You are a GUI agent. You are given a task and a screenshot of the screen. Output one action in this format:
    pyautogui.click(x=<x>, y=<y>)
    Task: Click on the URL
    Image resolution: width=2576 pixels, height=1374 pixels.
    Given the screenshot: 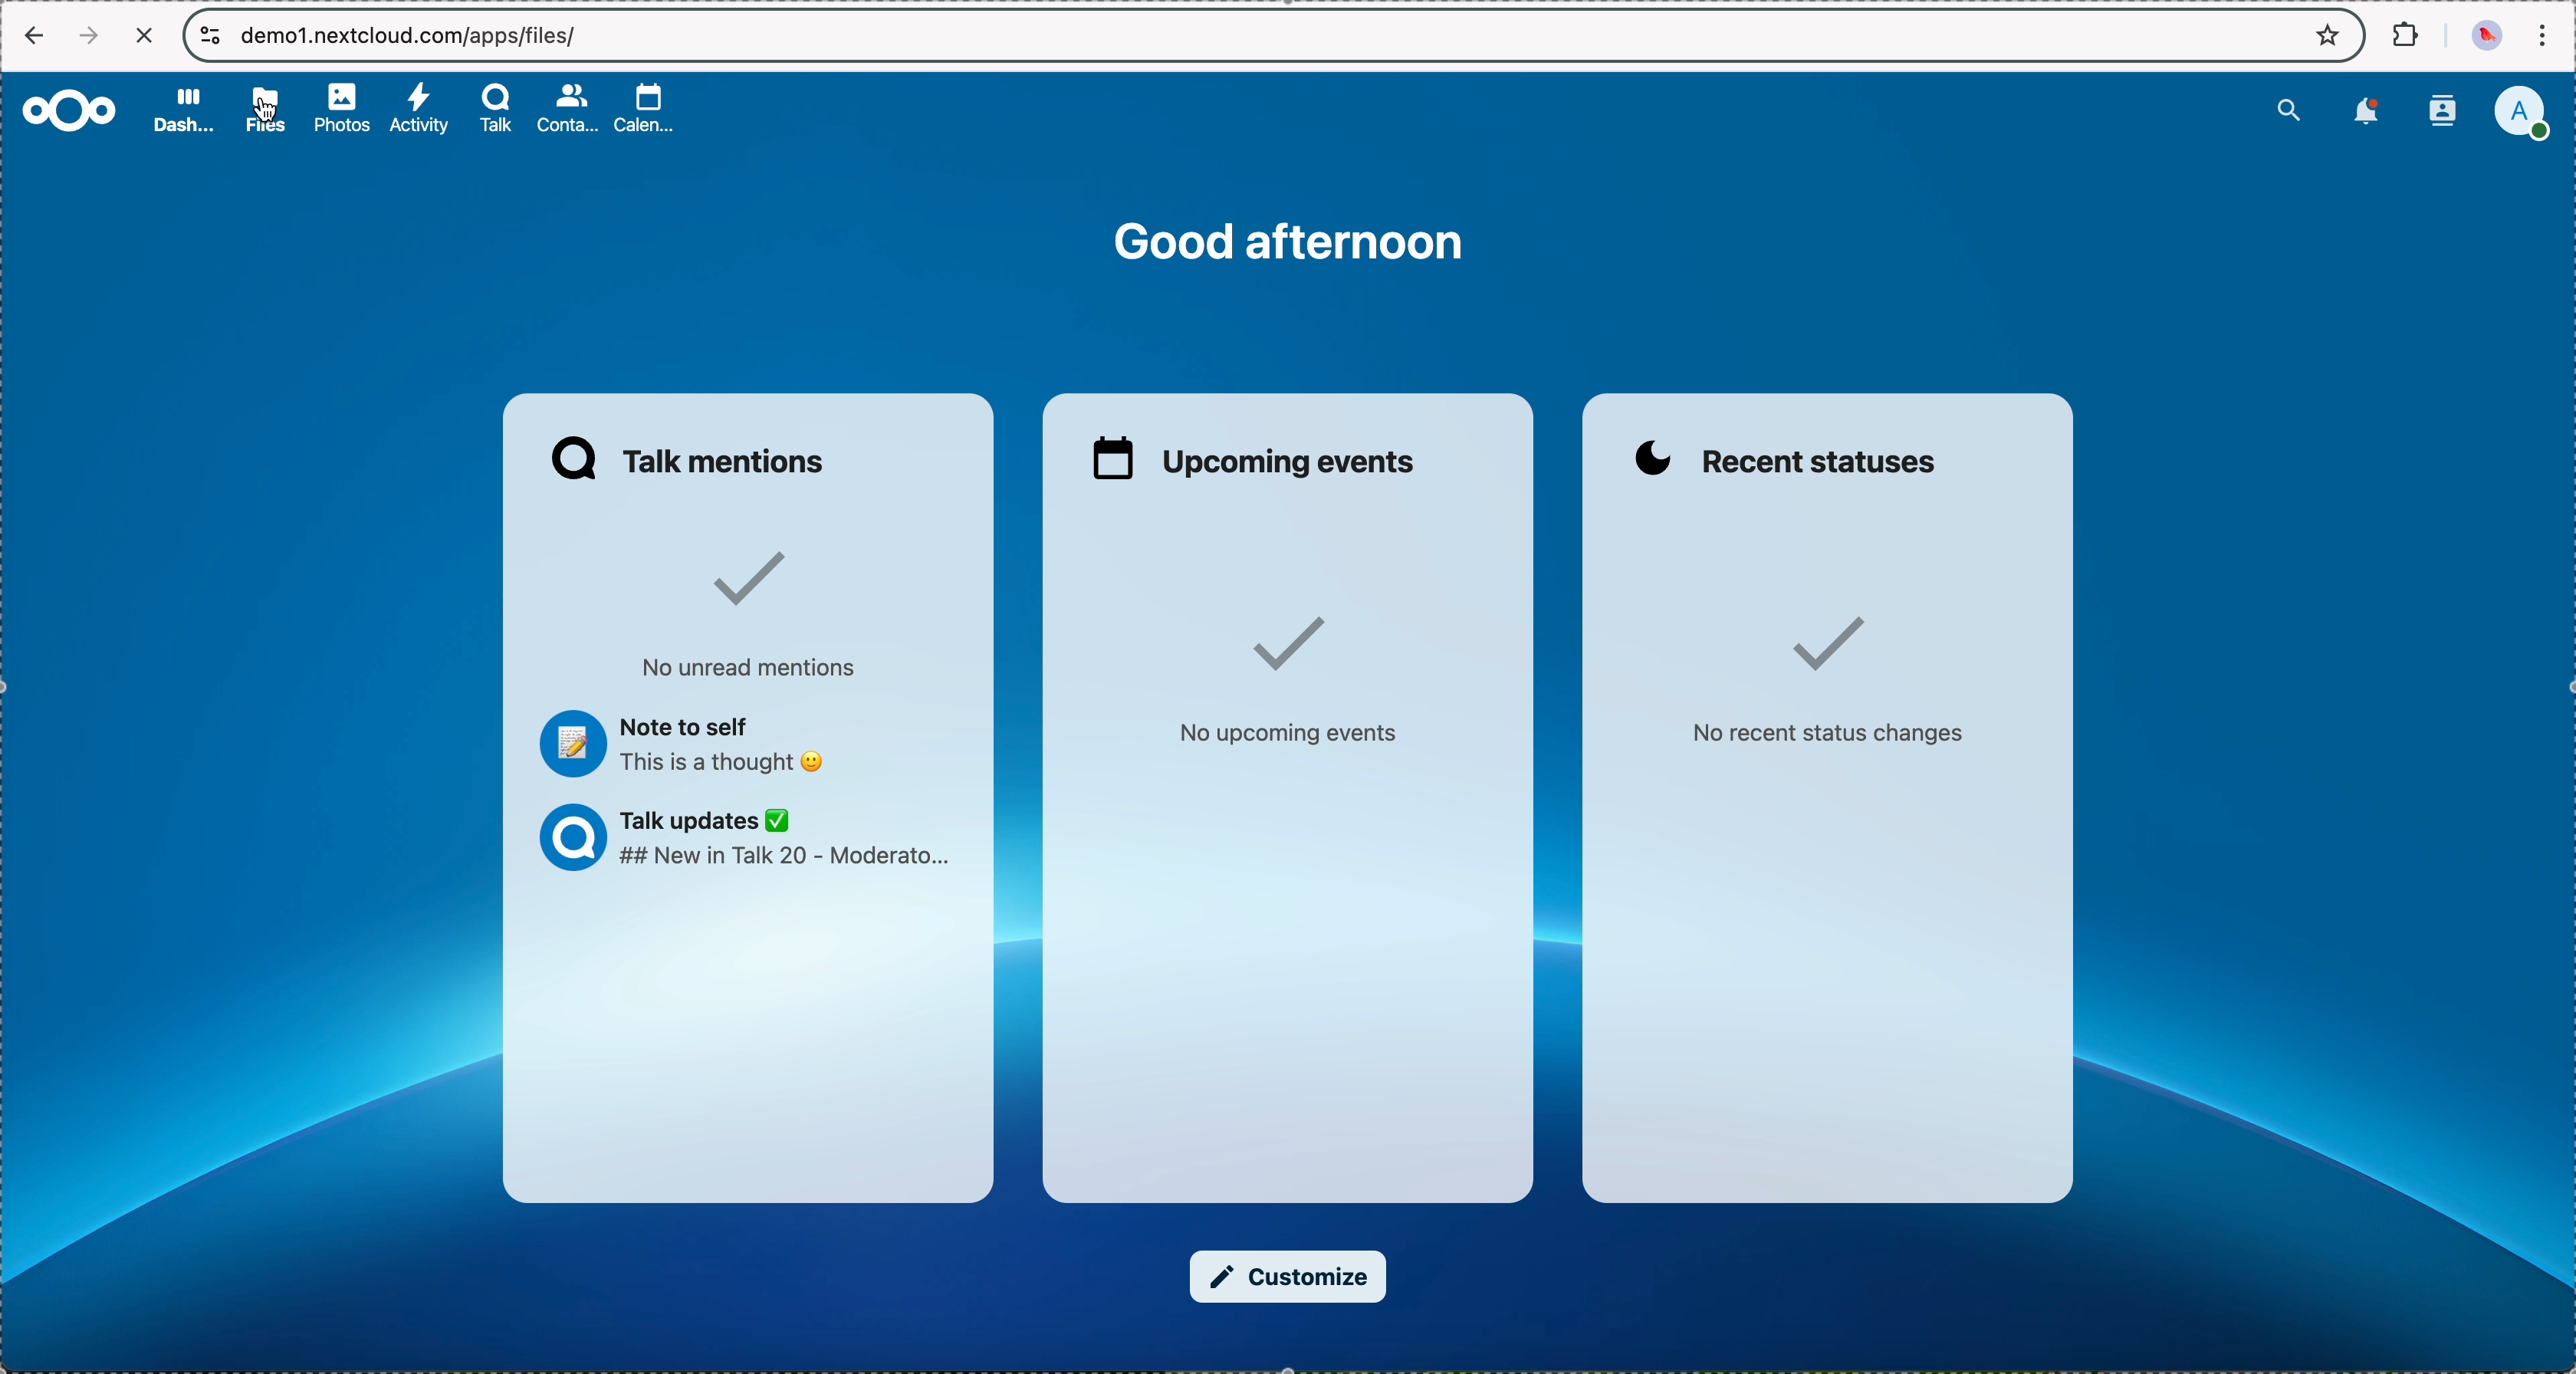 What is the action you would take?
    pyautogui.click(x=414, y=34)
    